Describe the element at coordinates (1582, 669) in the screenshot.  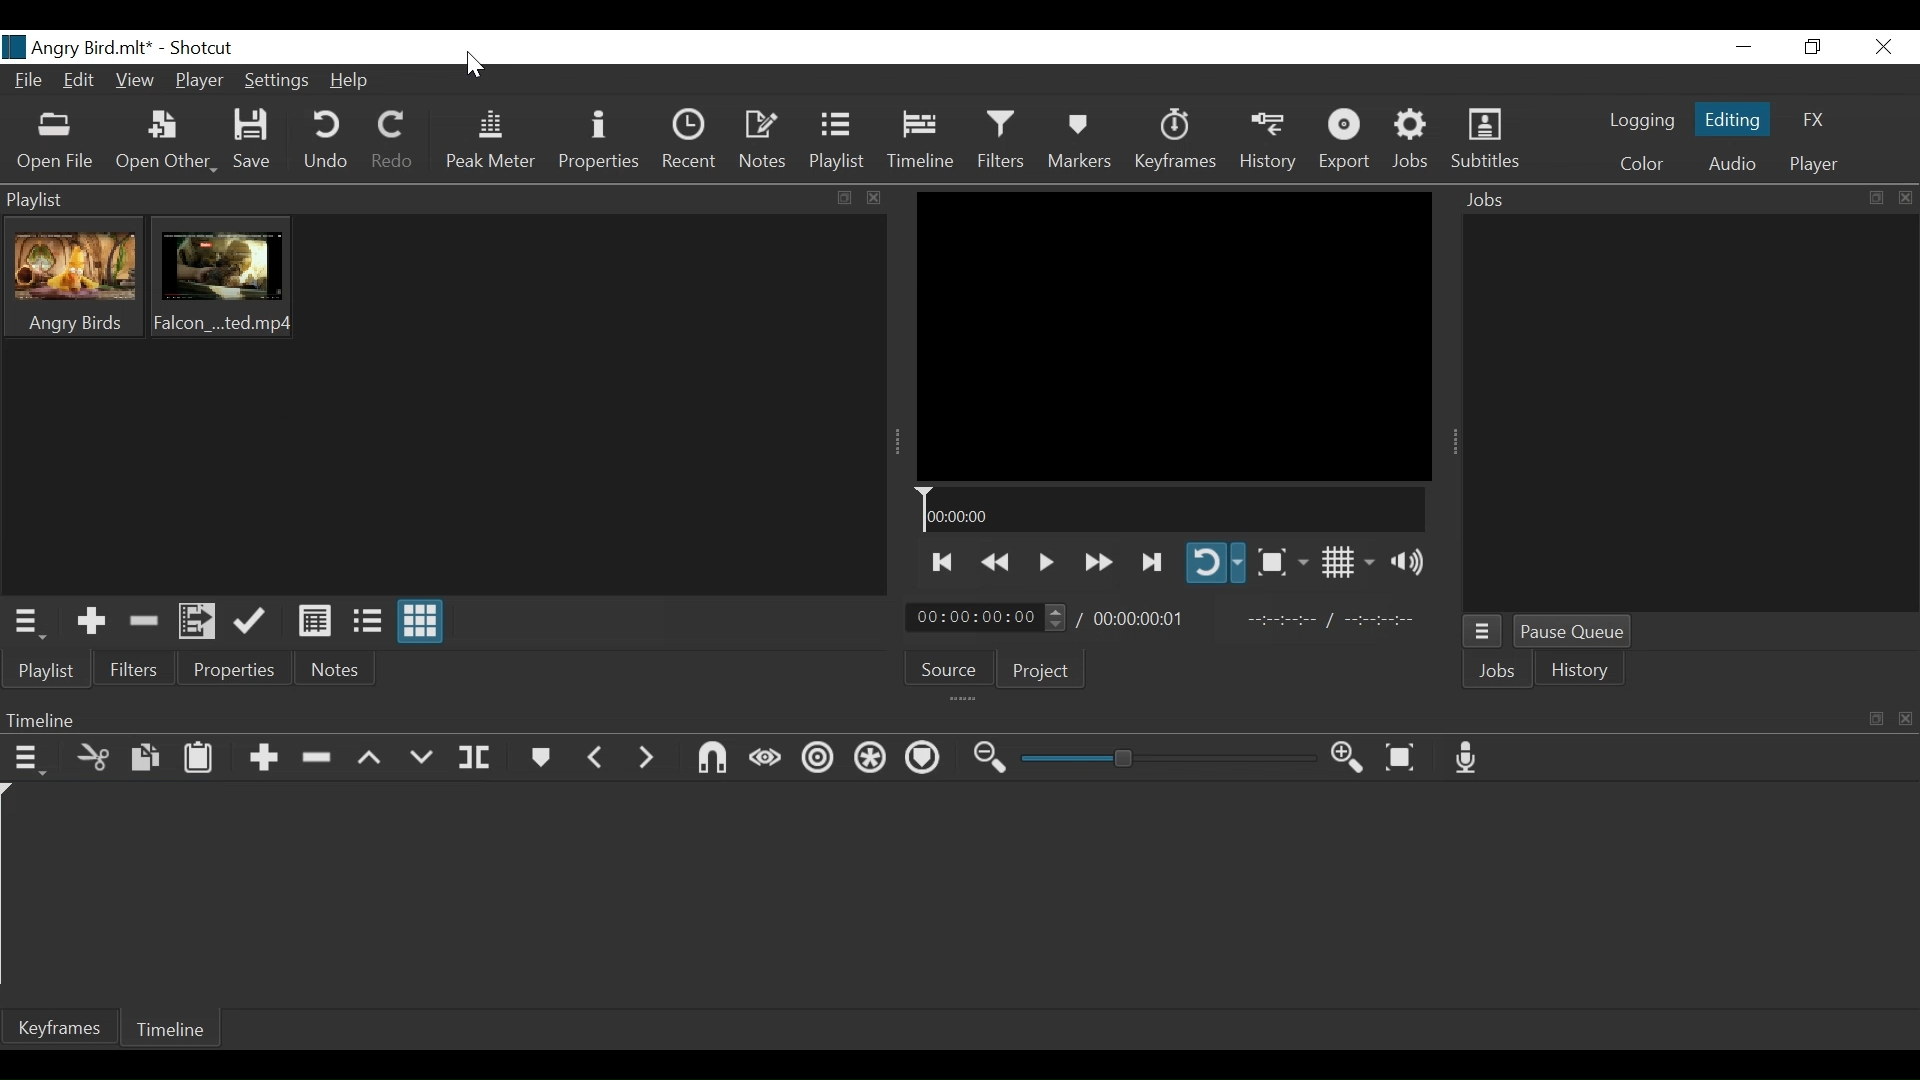
I see `istory` at that location.